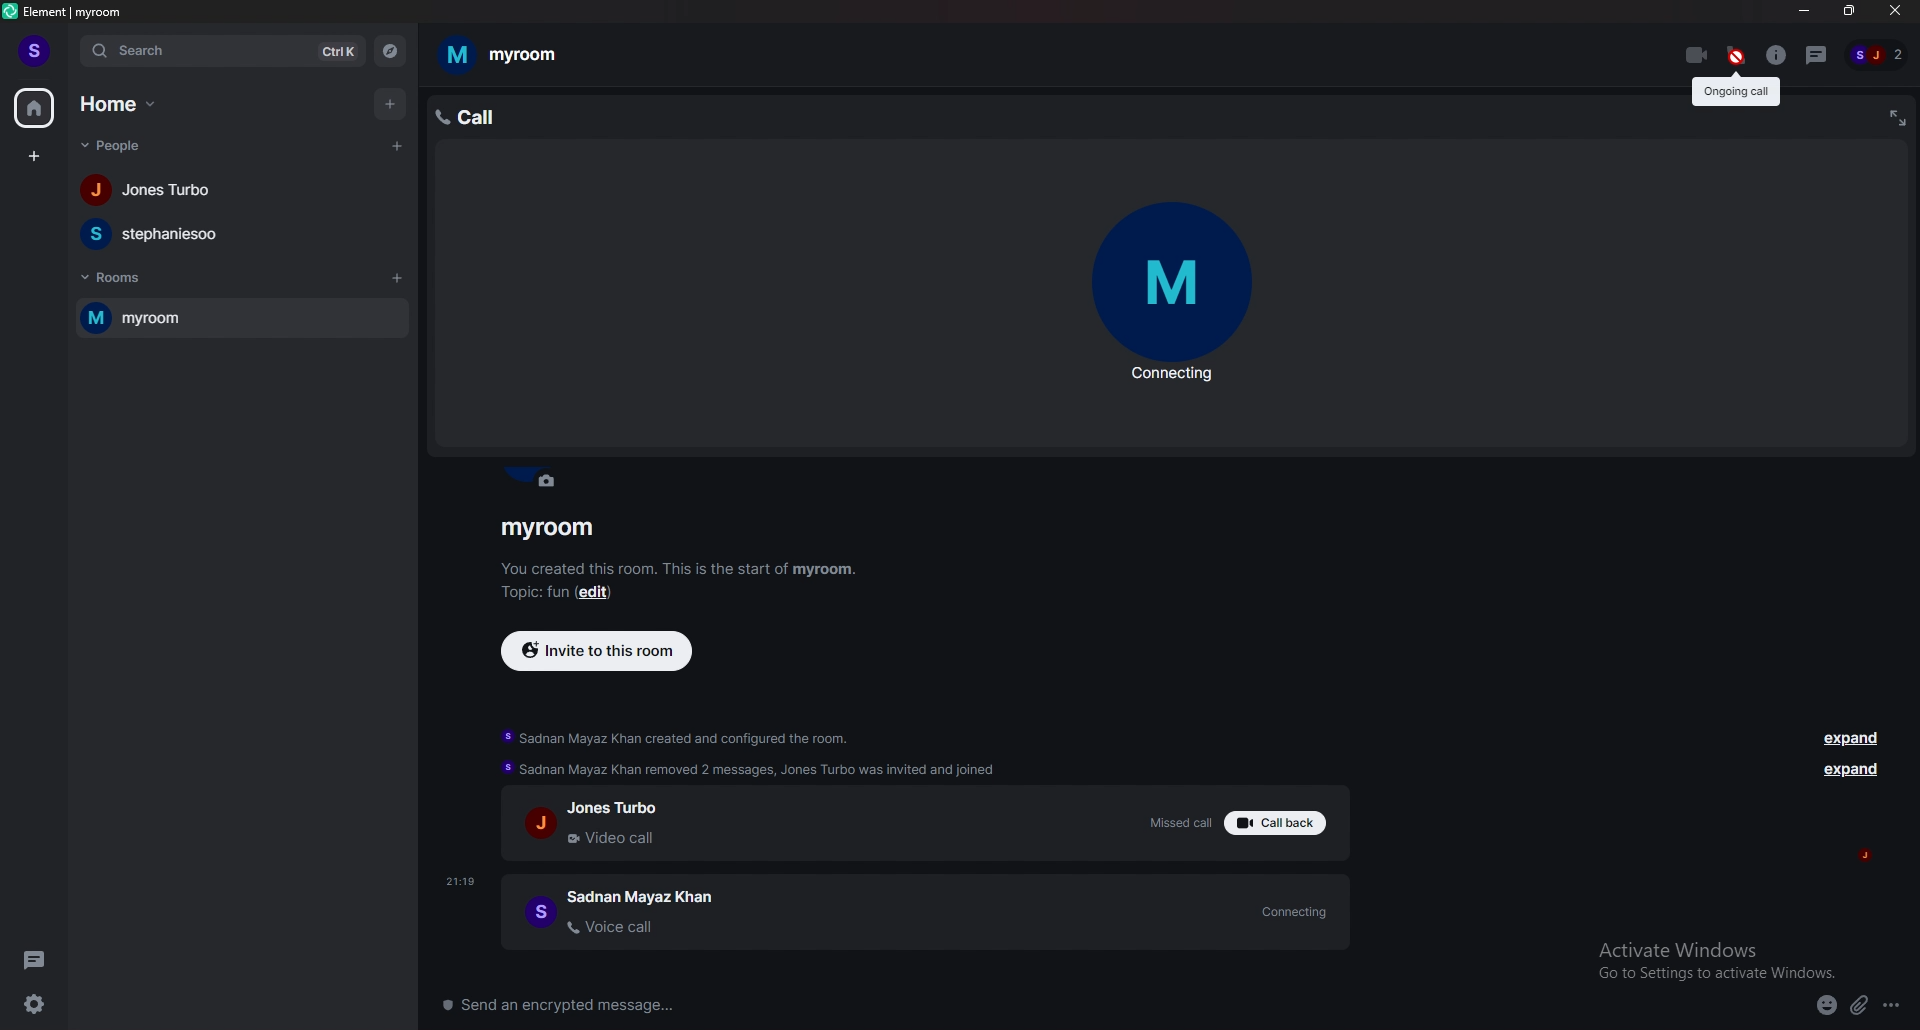  Describe the element at coordinates (1275, 824) in the screenshot. I see `call back` at that location.